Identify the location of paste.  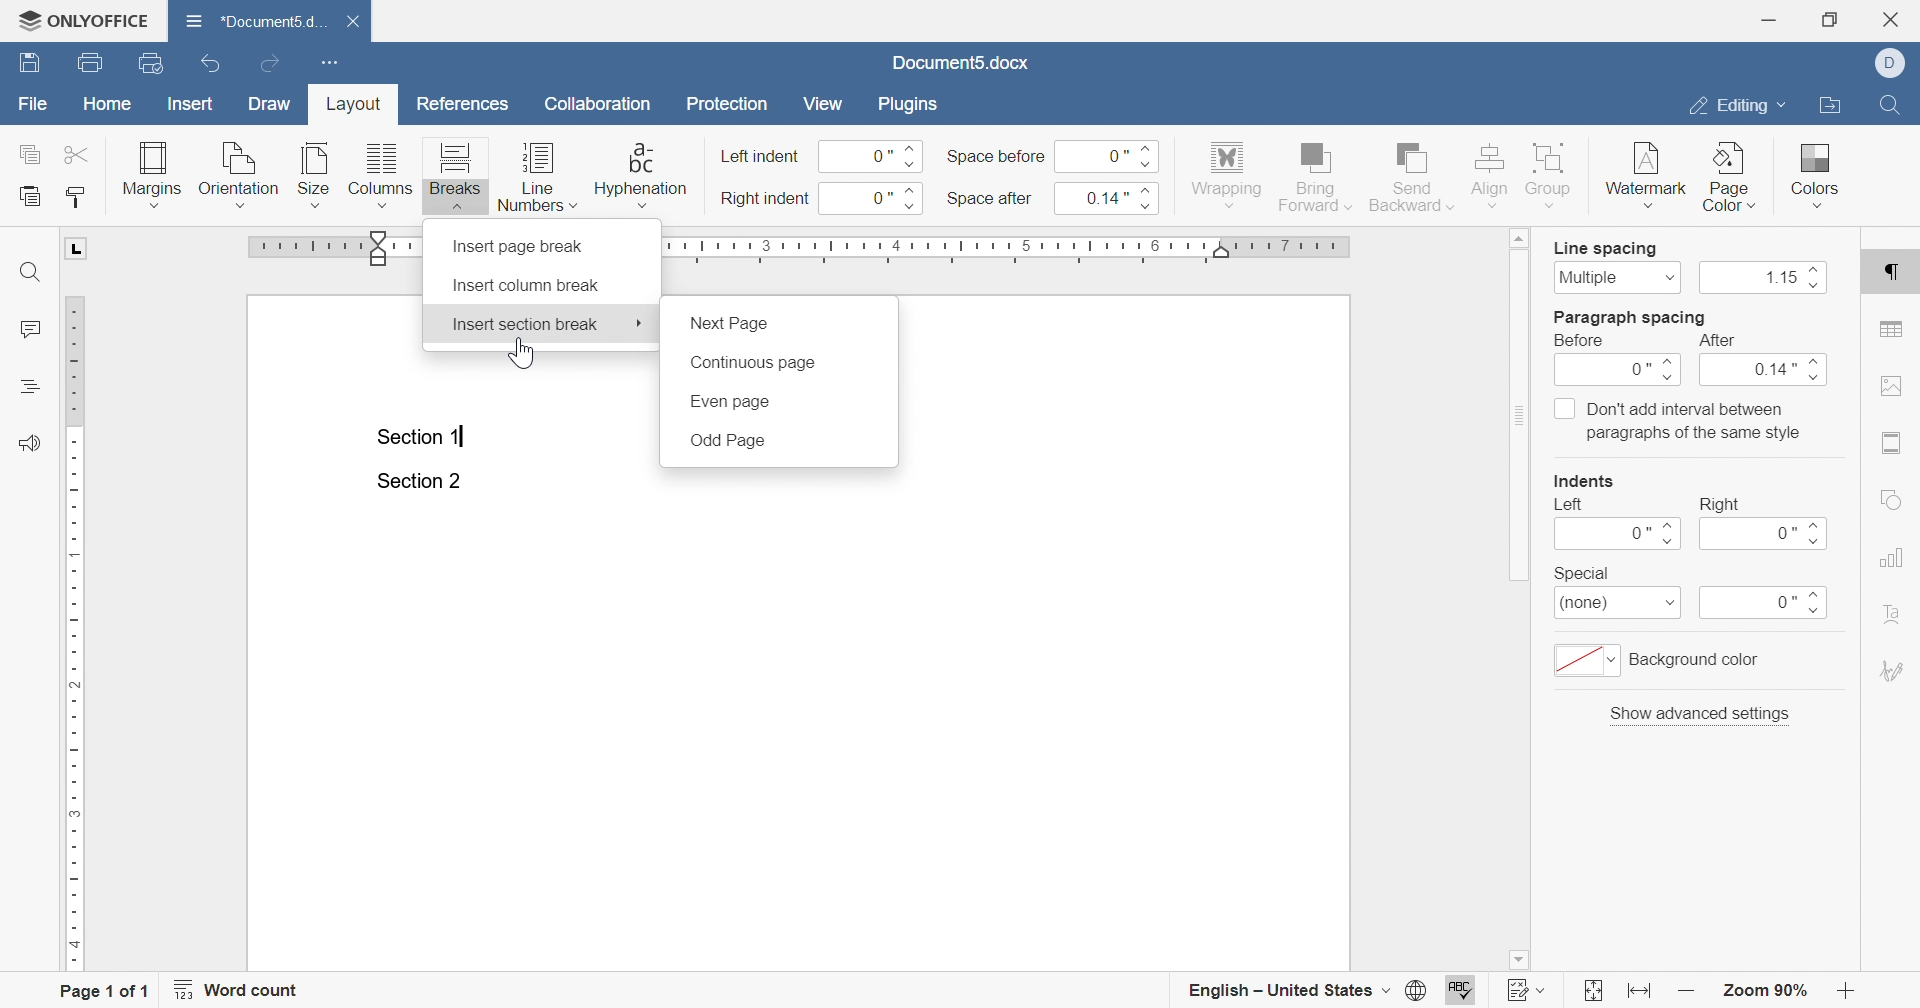
(30, 194).